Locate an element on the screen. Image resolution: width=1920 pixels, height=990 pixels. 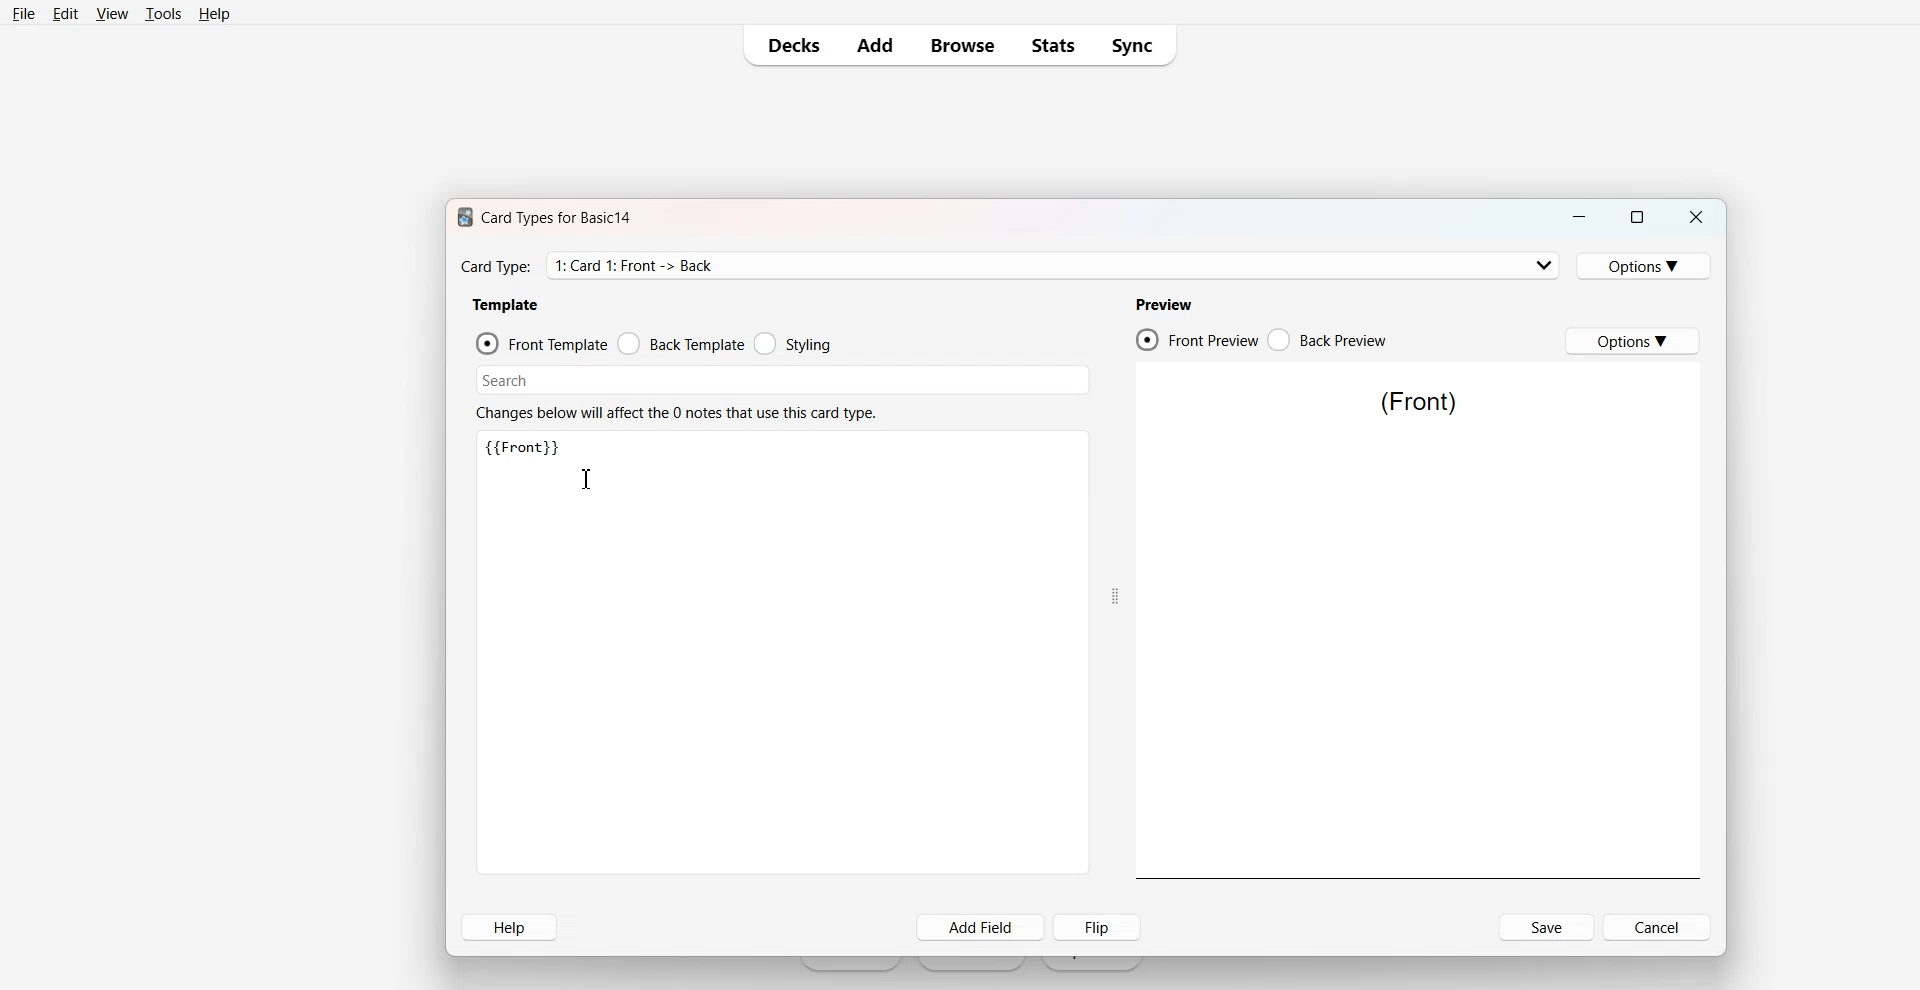
Search Bar is located at coordinates (783, 380).